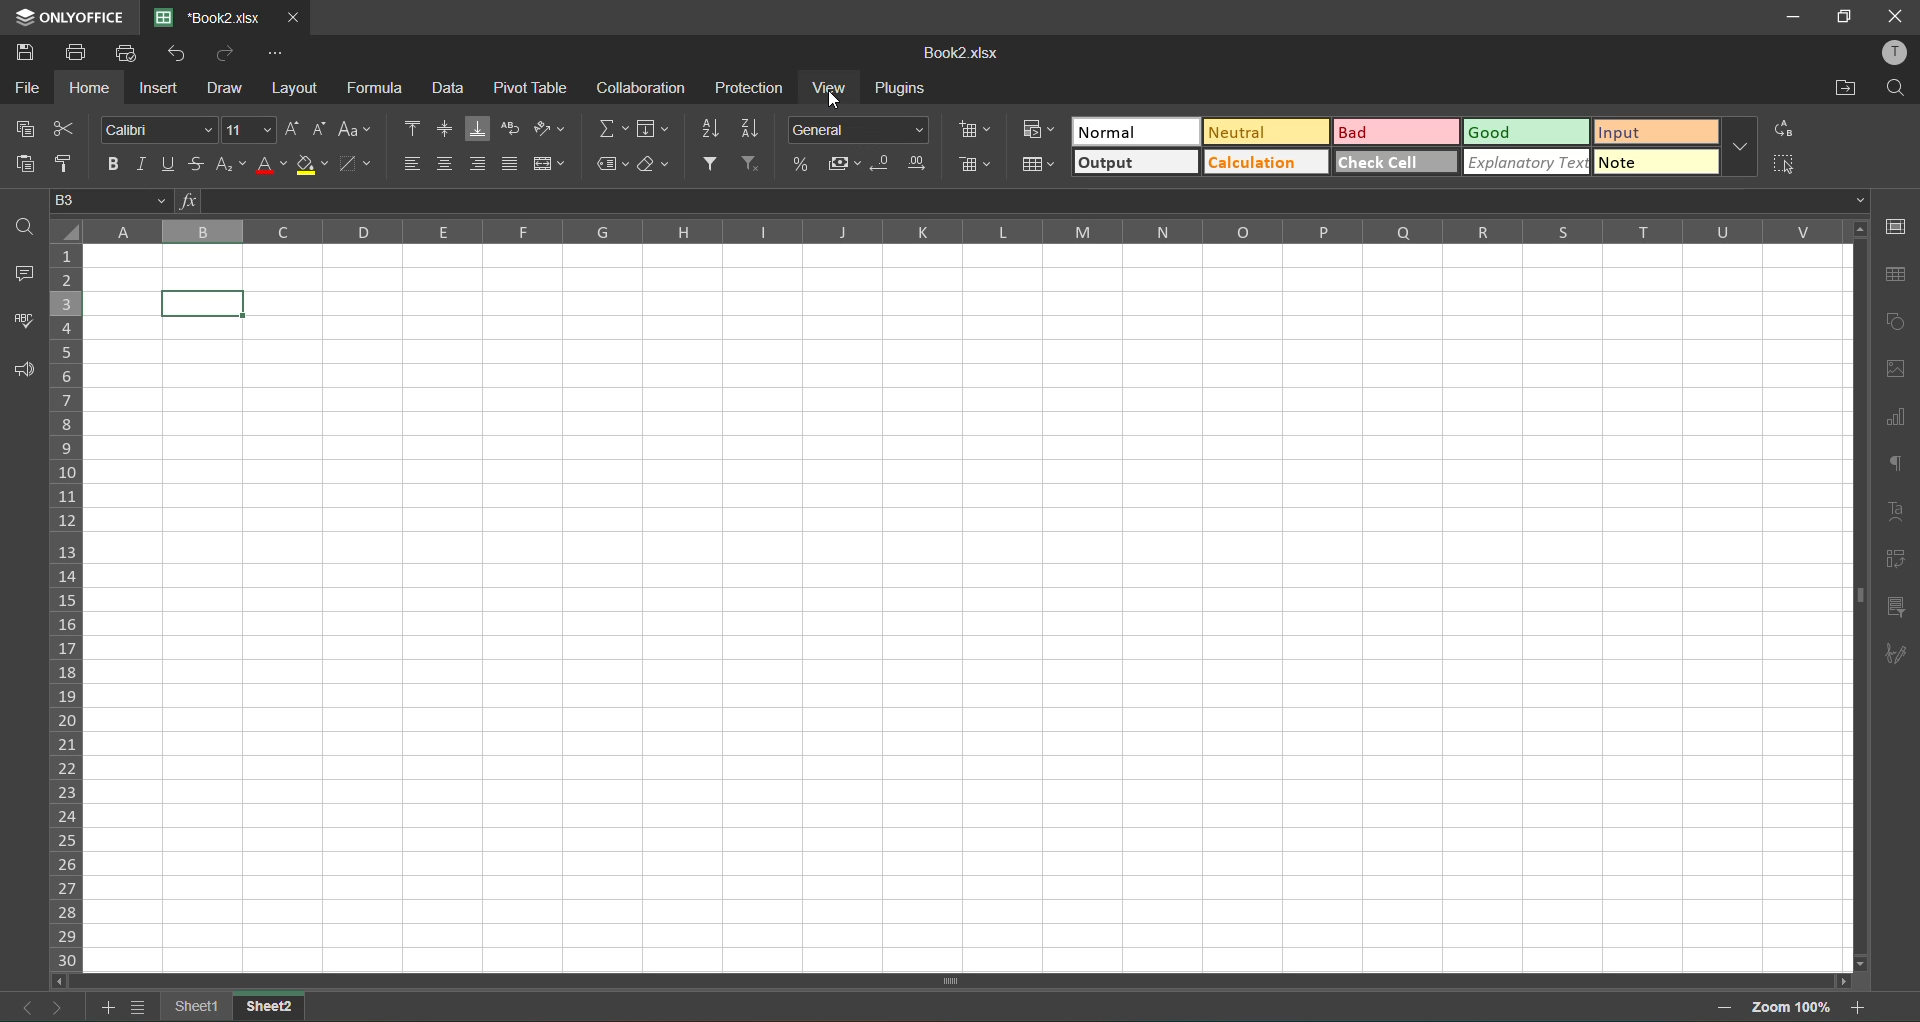 The image size is (1920, 1022). Describe the element at coordinates (835, 102) in the screenshot. I see `cursor` at that location.